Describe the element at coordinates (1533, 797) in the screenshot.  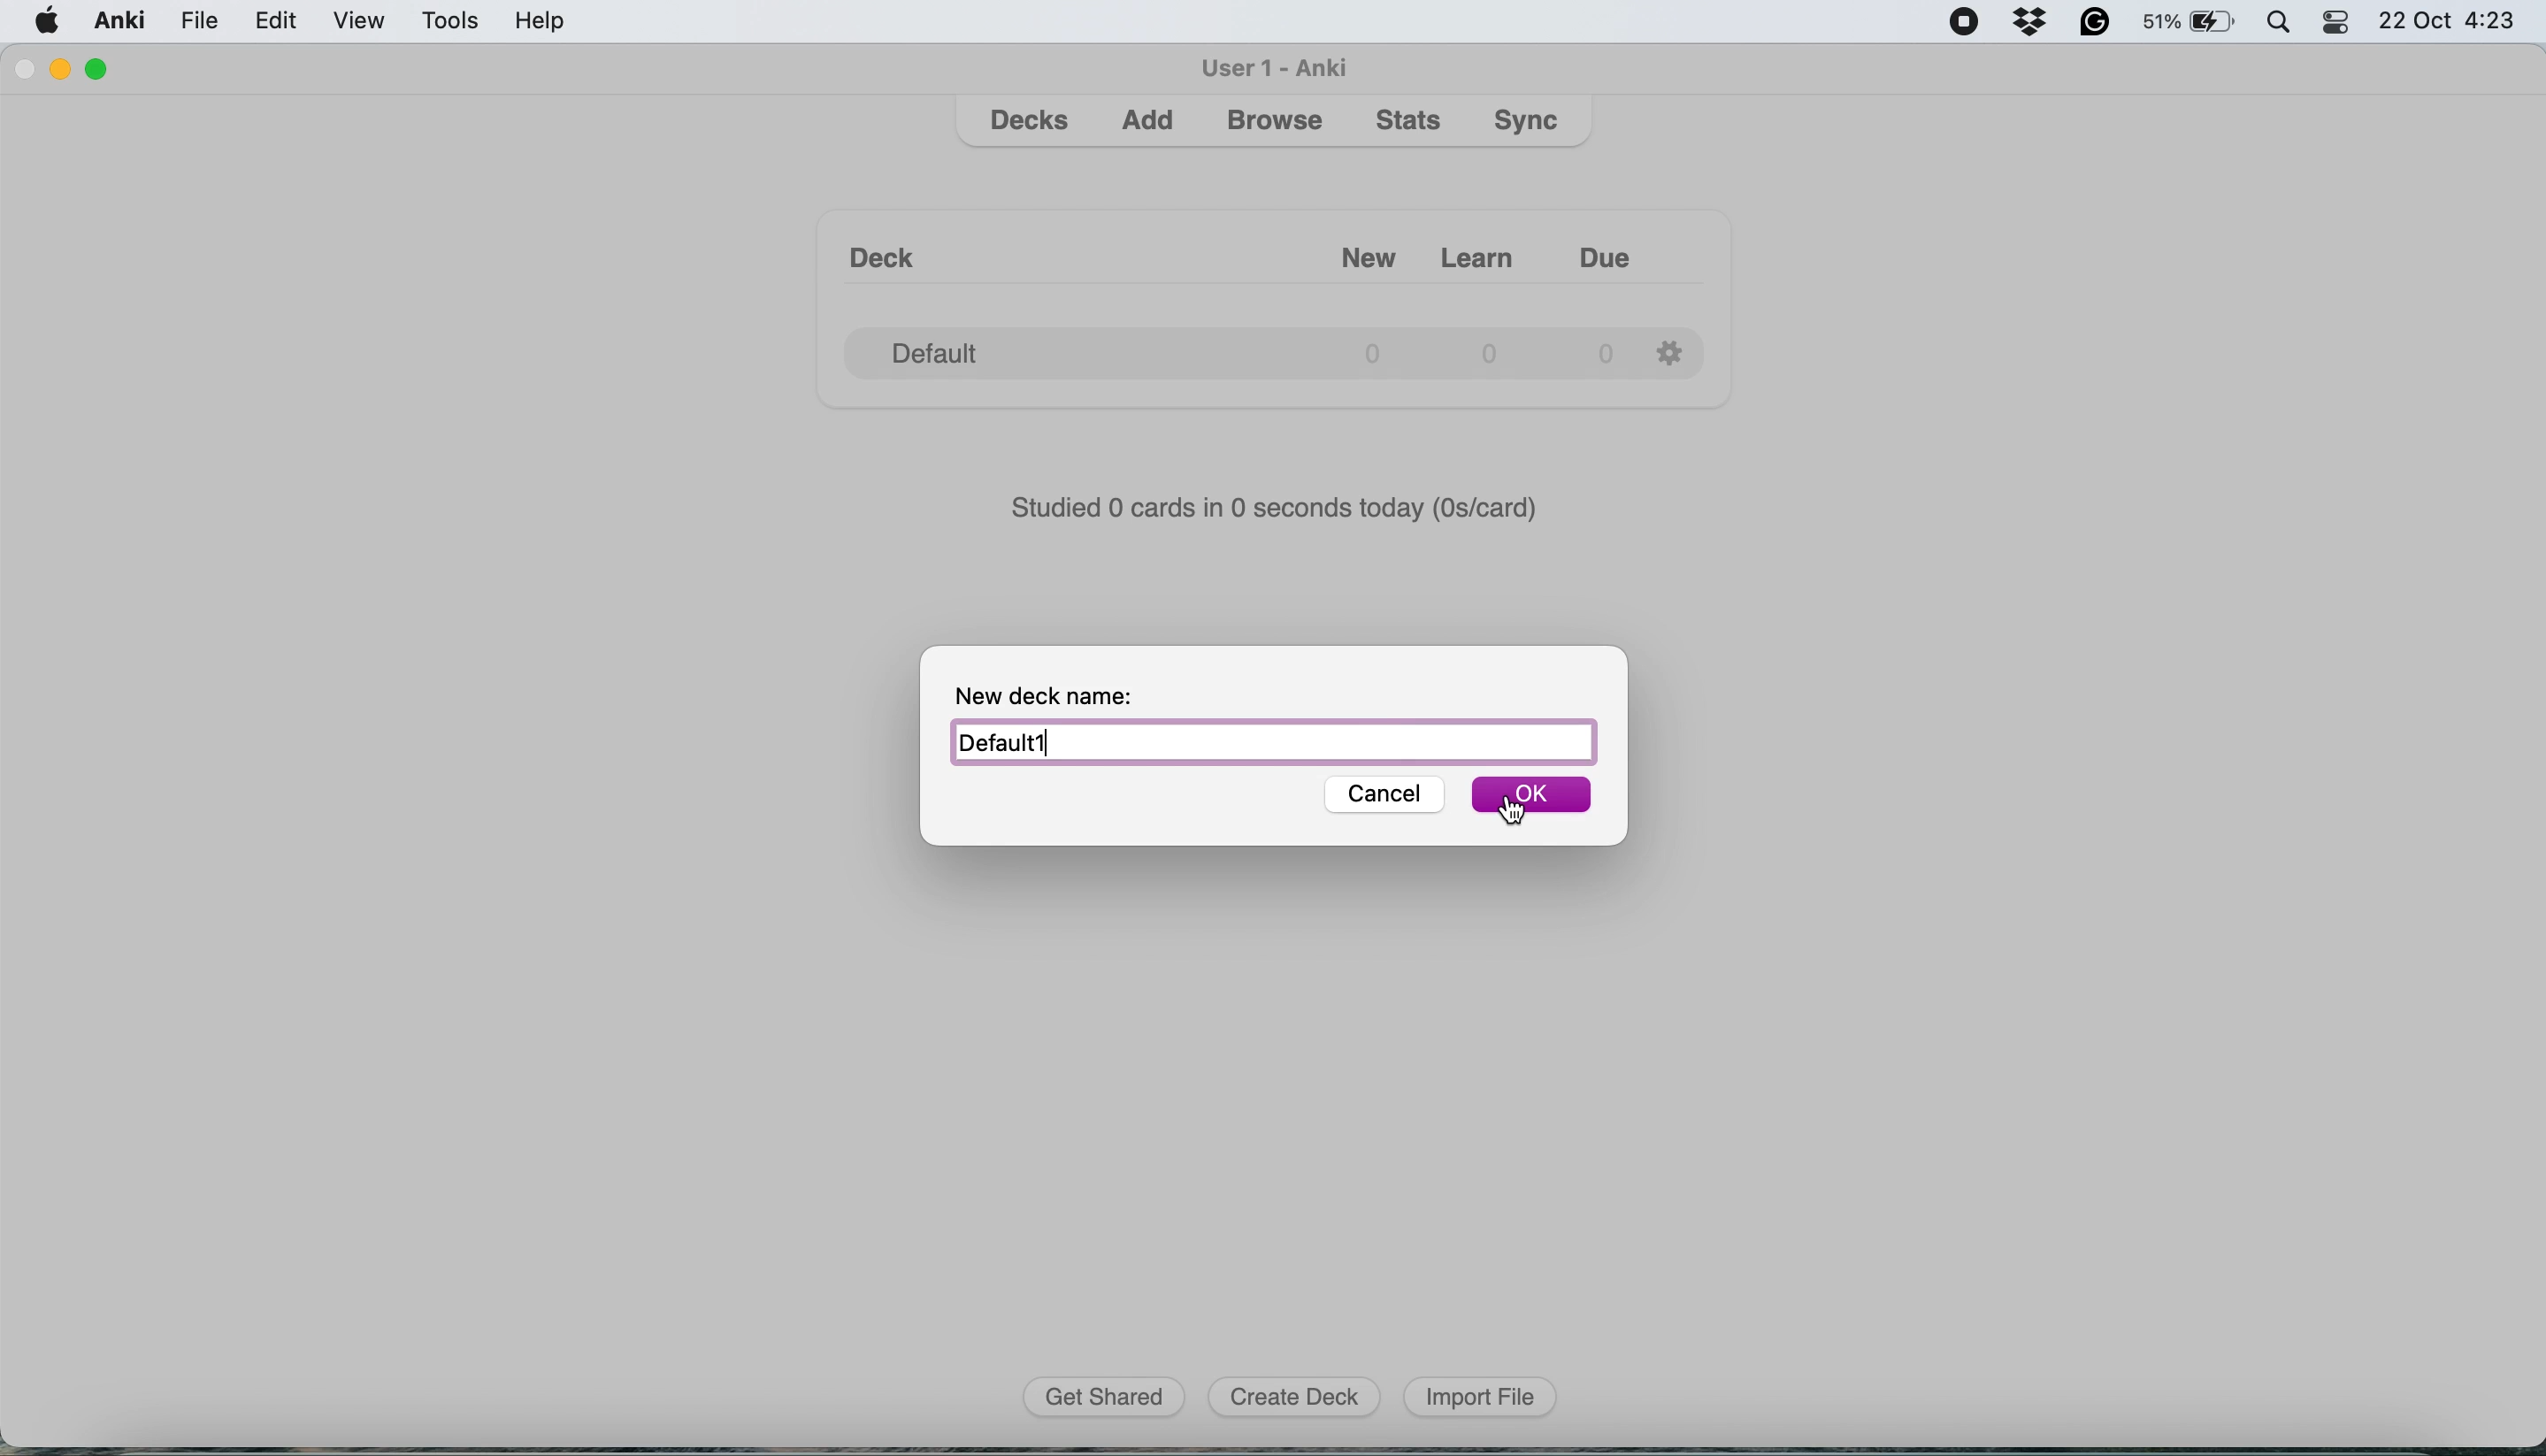
I see `OK` at that location.